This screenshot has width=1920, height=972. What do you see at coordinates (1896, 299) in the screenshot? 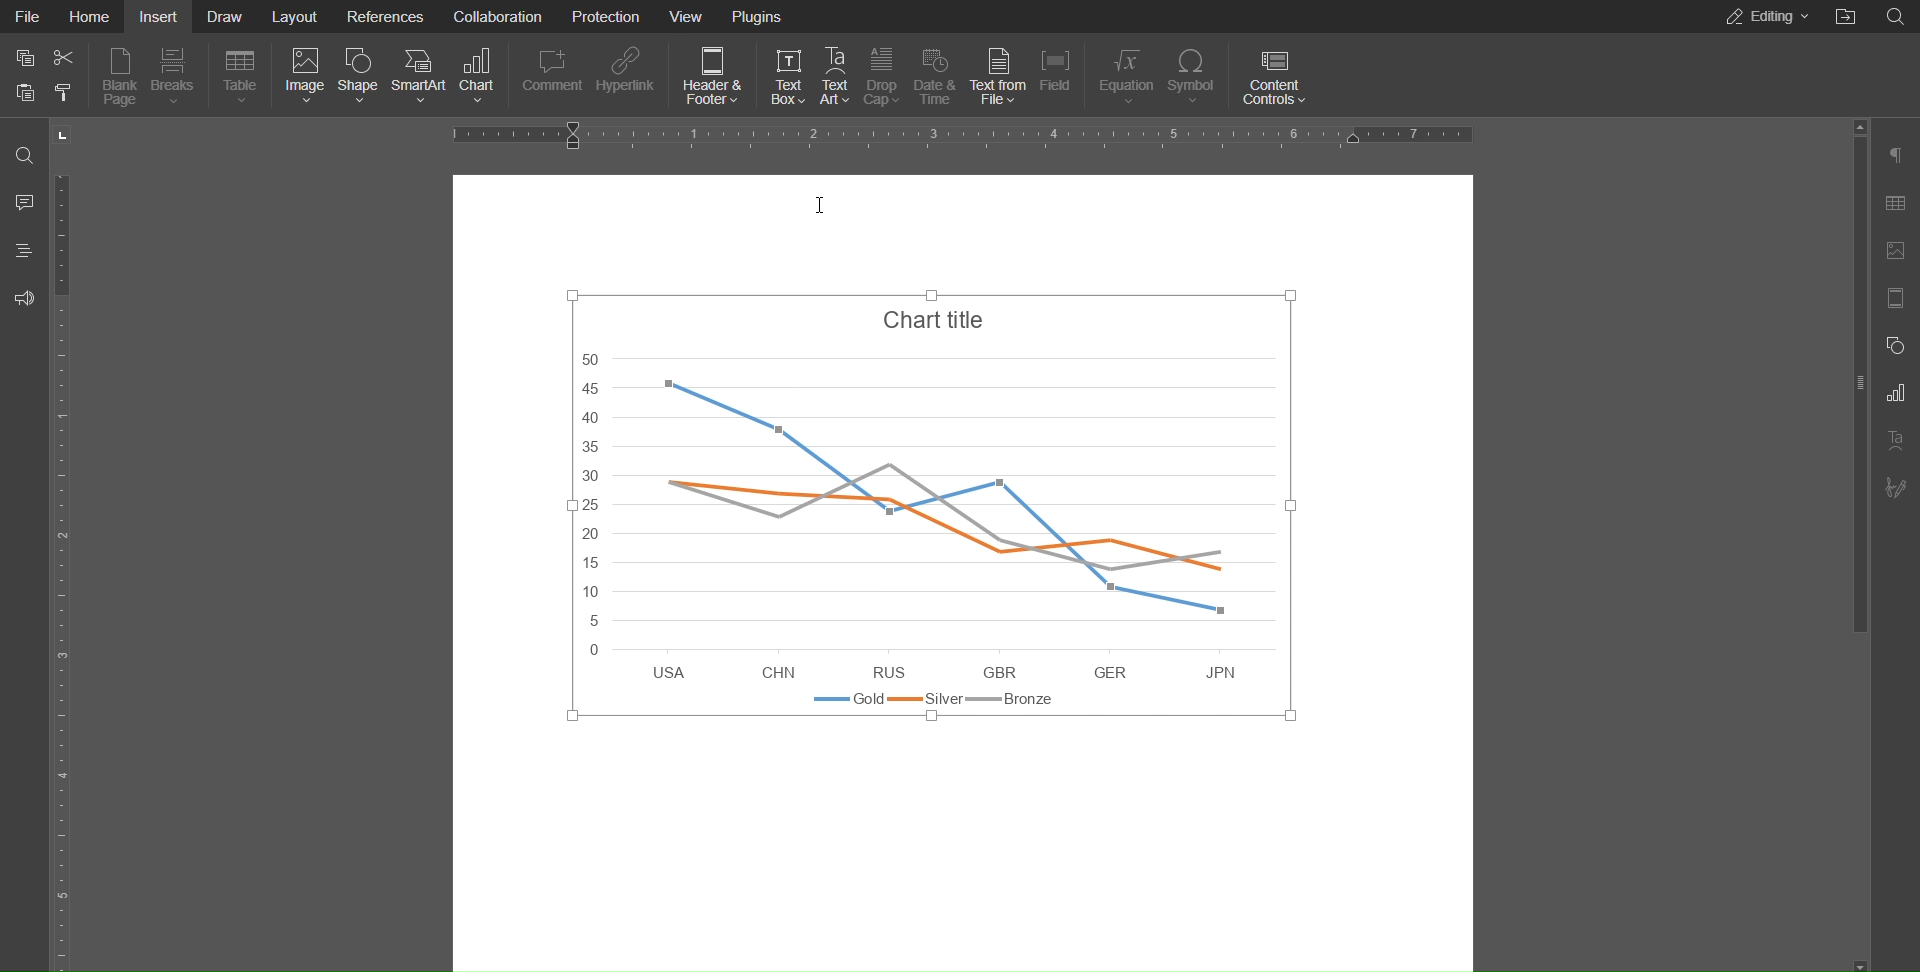
I see `Header and Setter` at bounding box center [1896, 299].